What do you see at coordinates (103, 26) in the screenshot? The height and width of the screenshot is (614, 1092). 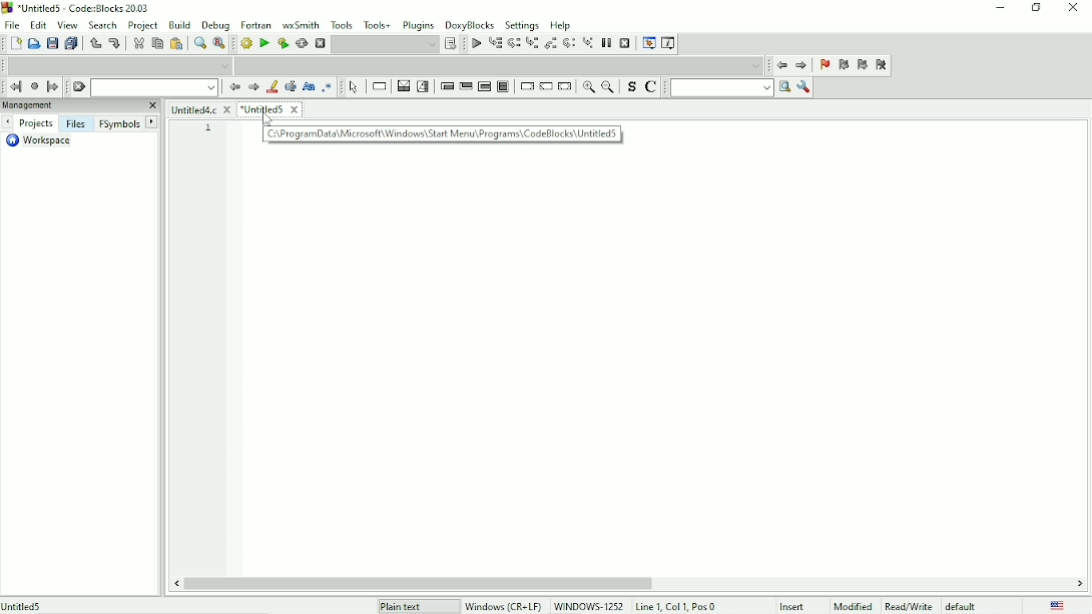 I see `Search` at bounding box center [103, 26].